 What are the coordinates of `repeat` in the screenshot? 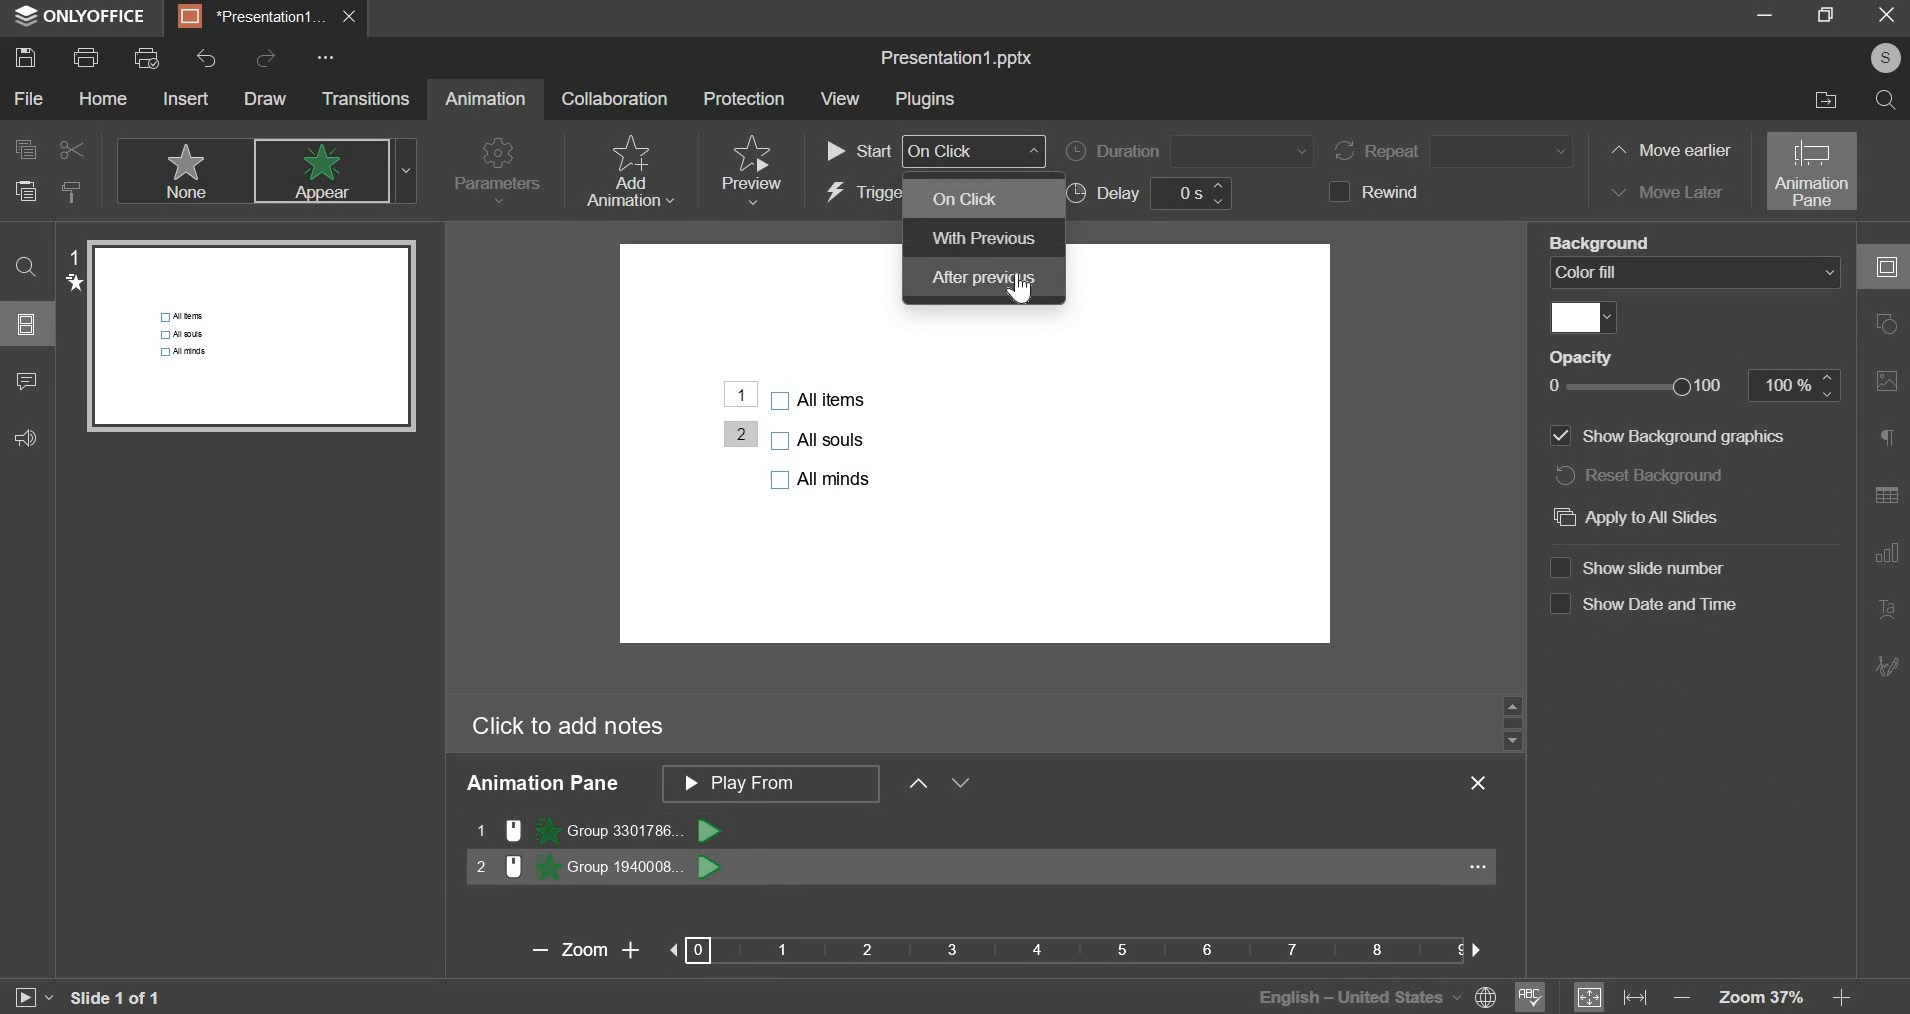 It's located at (1457, 151).